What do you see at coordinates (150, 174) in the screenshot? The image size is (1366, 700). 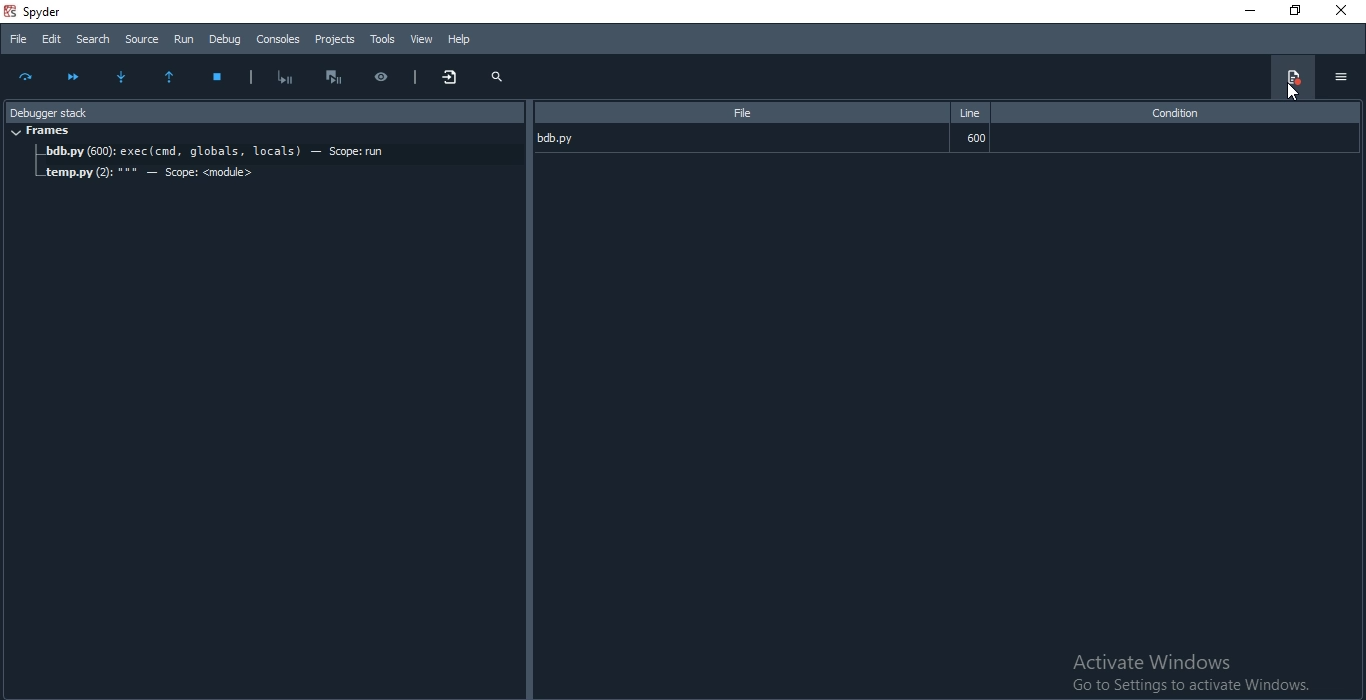 I see `temp.py (2): *"* — Scope: <module>` at bounding box center [150, 174].